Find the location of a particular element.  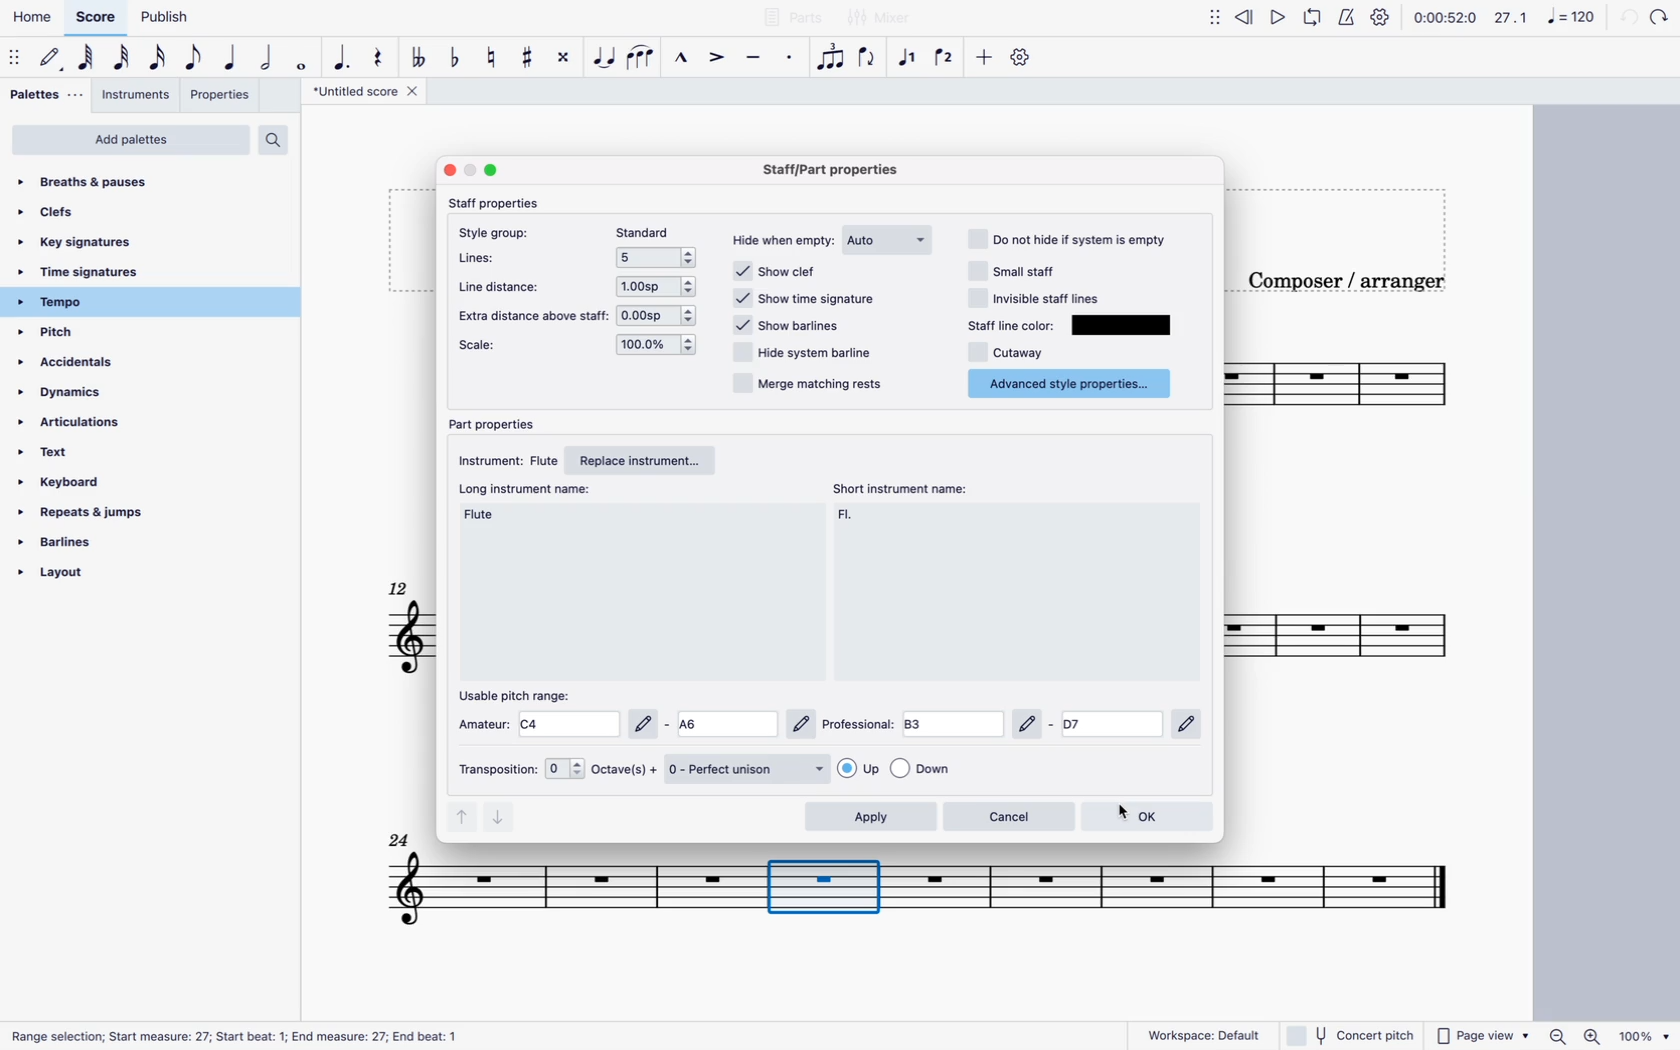

professional options is located at coordinates (954, 724).